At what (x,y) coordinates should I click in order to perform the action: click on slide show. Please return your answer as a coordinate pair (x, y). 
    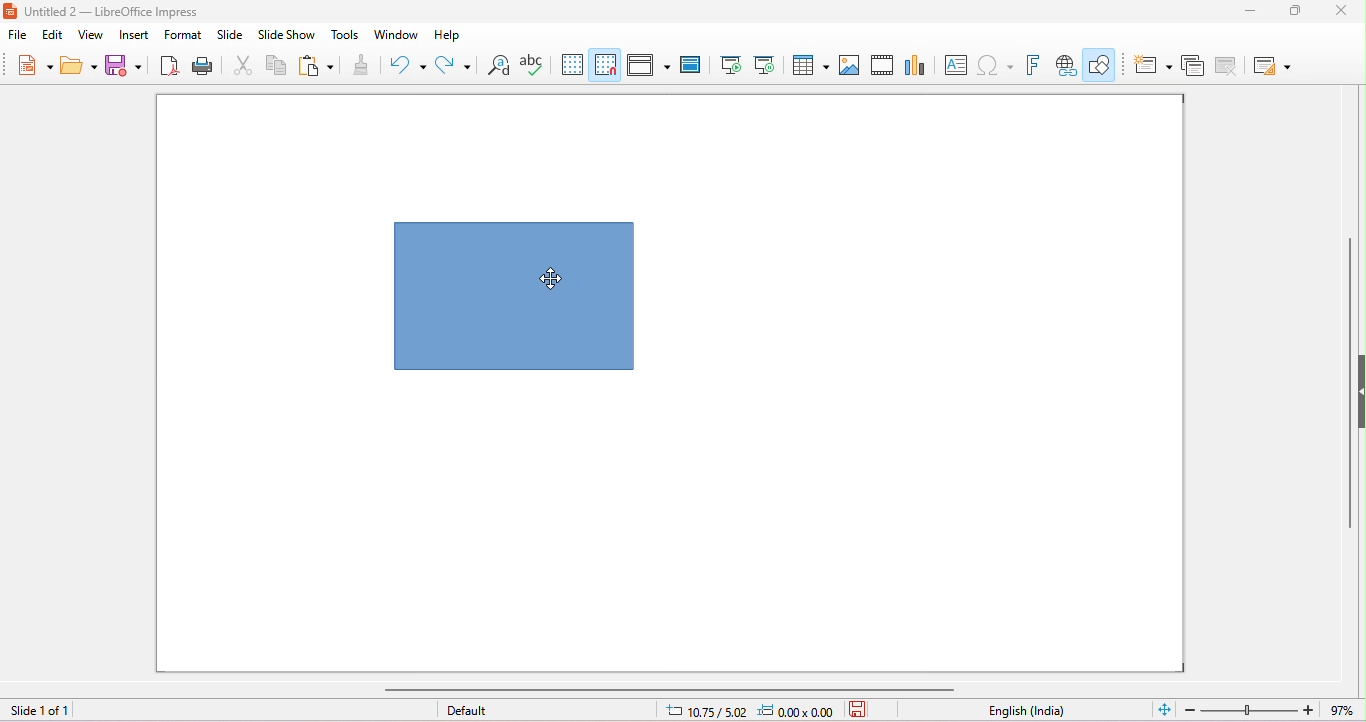
    Looking at the image, I should click on (285, 34).